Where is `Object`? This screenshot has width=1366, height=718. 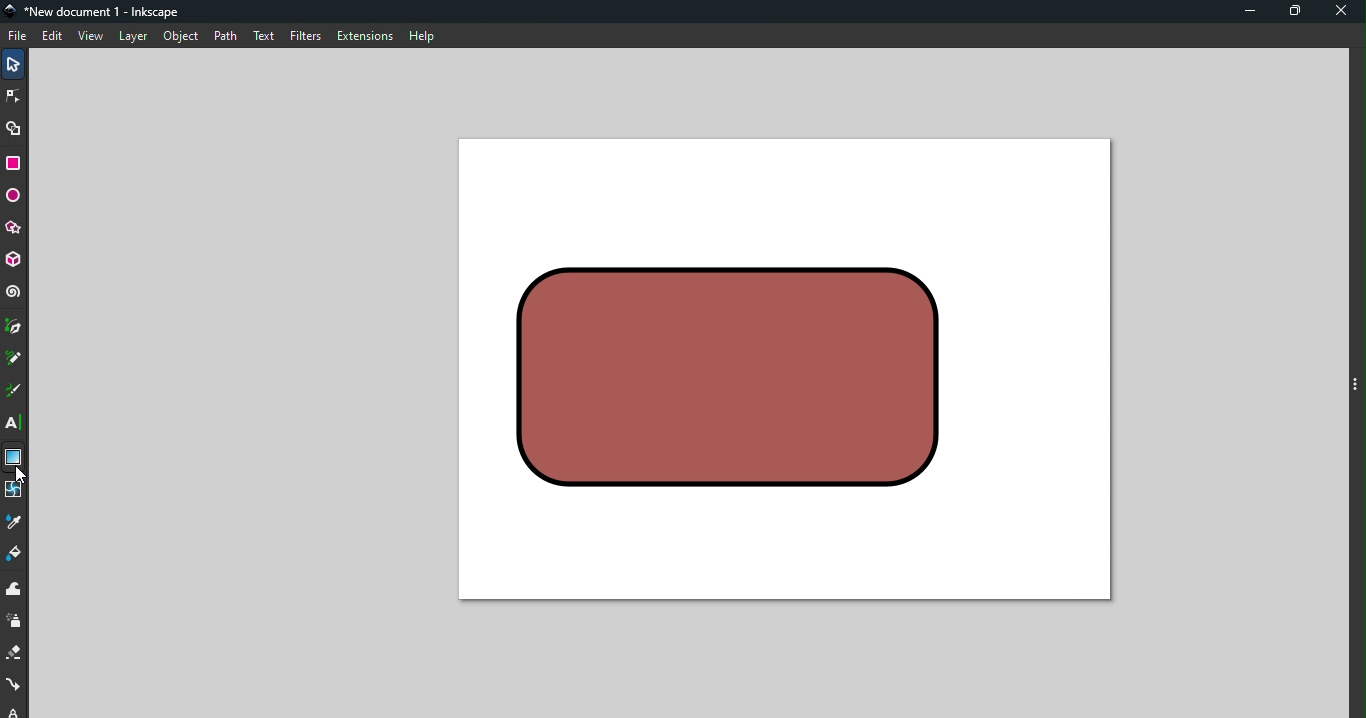 Object is located at coordinates (180, 36).